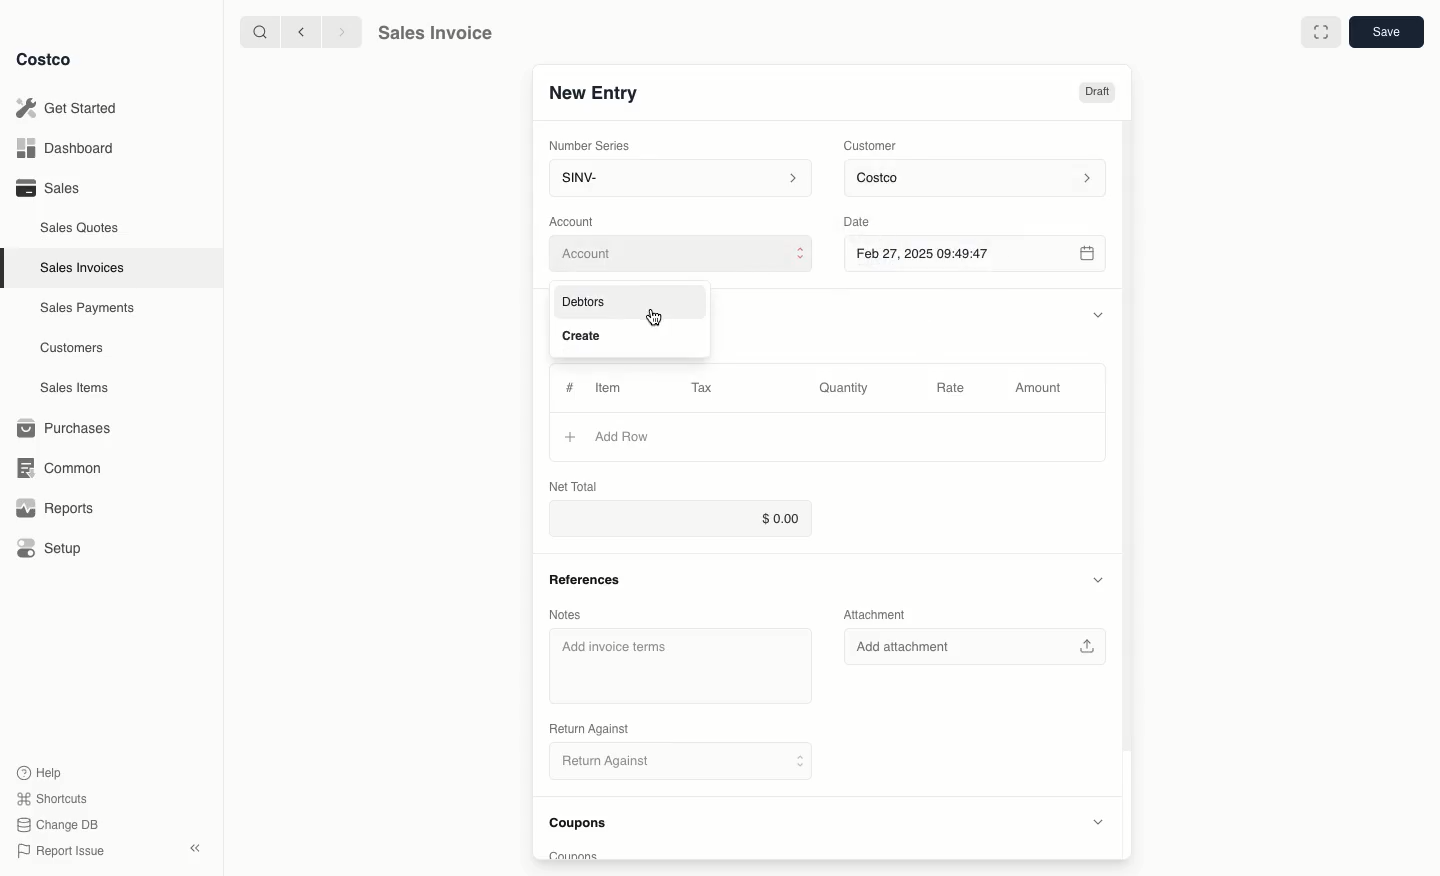 This screenshot has width=1440, height=876. I want to click on Net Total, so click(574, 486).